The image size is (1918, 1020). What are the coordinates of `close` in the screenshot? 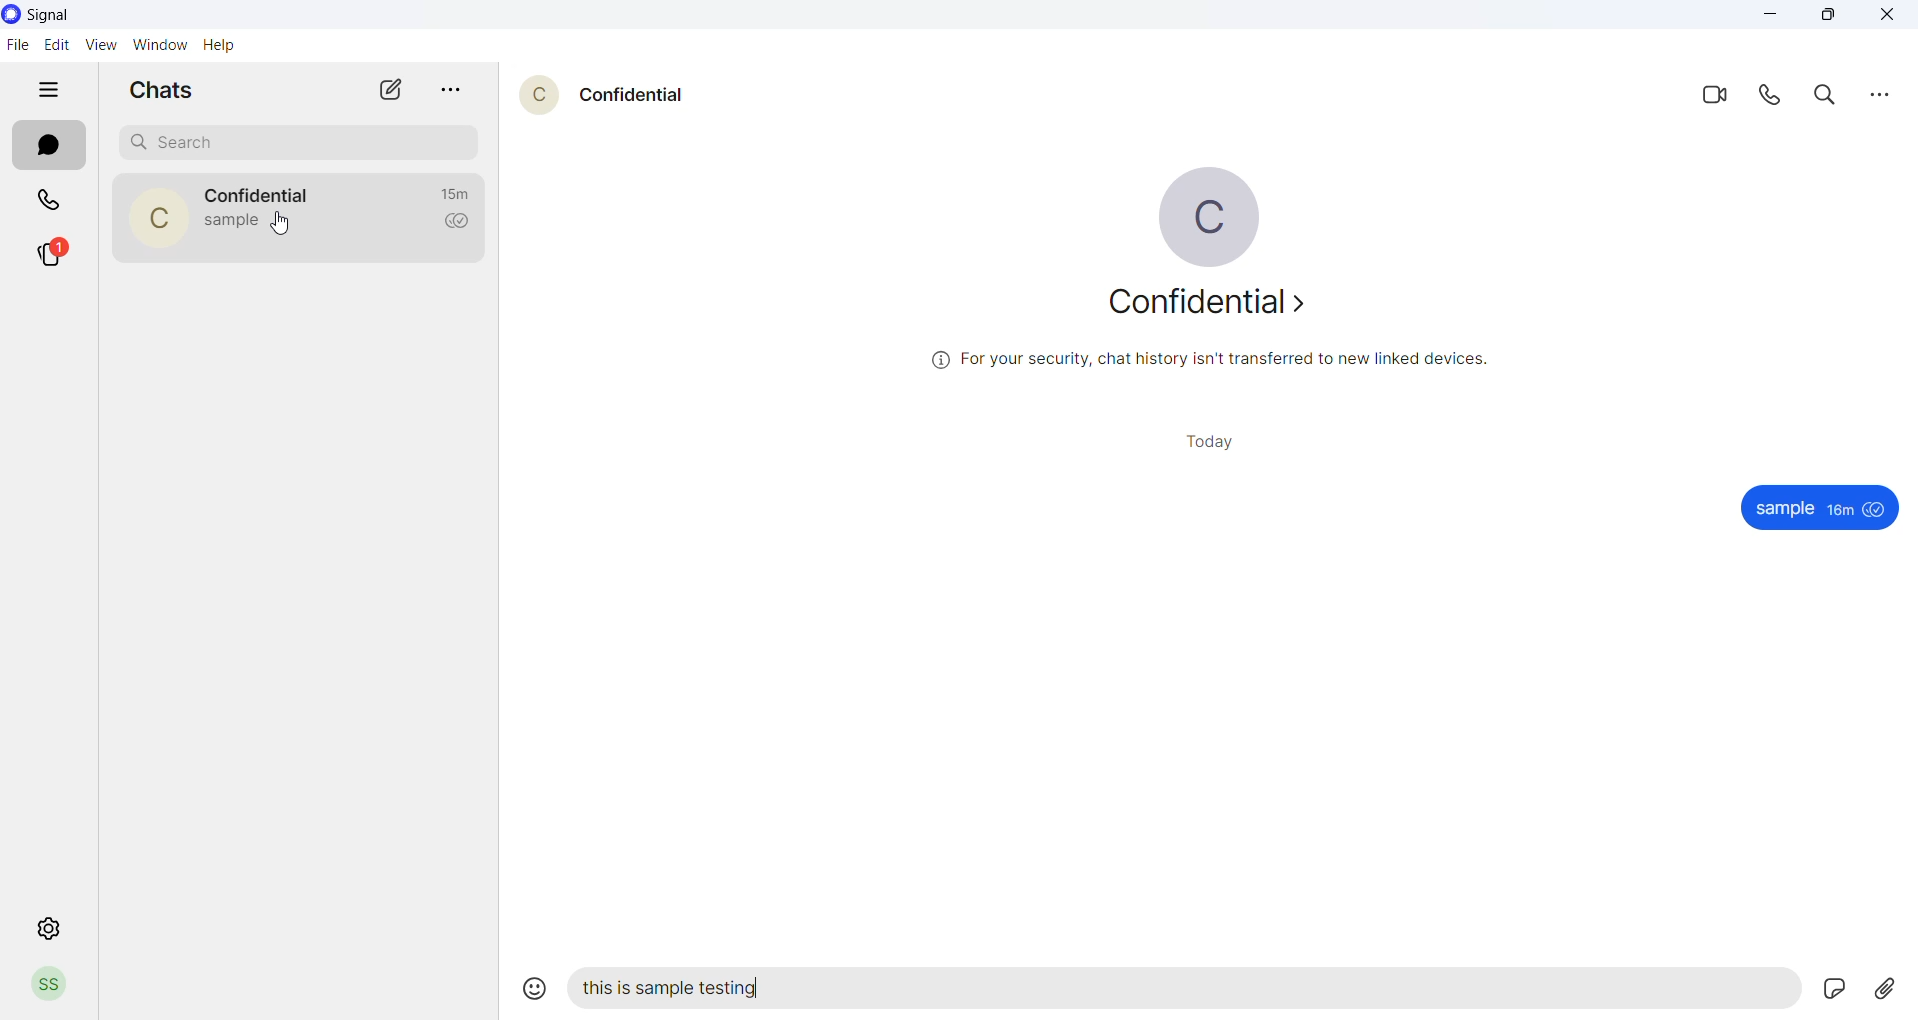 It's located at (1893, 18).